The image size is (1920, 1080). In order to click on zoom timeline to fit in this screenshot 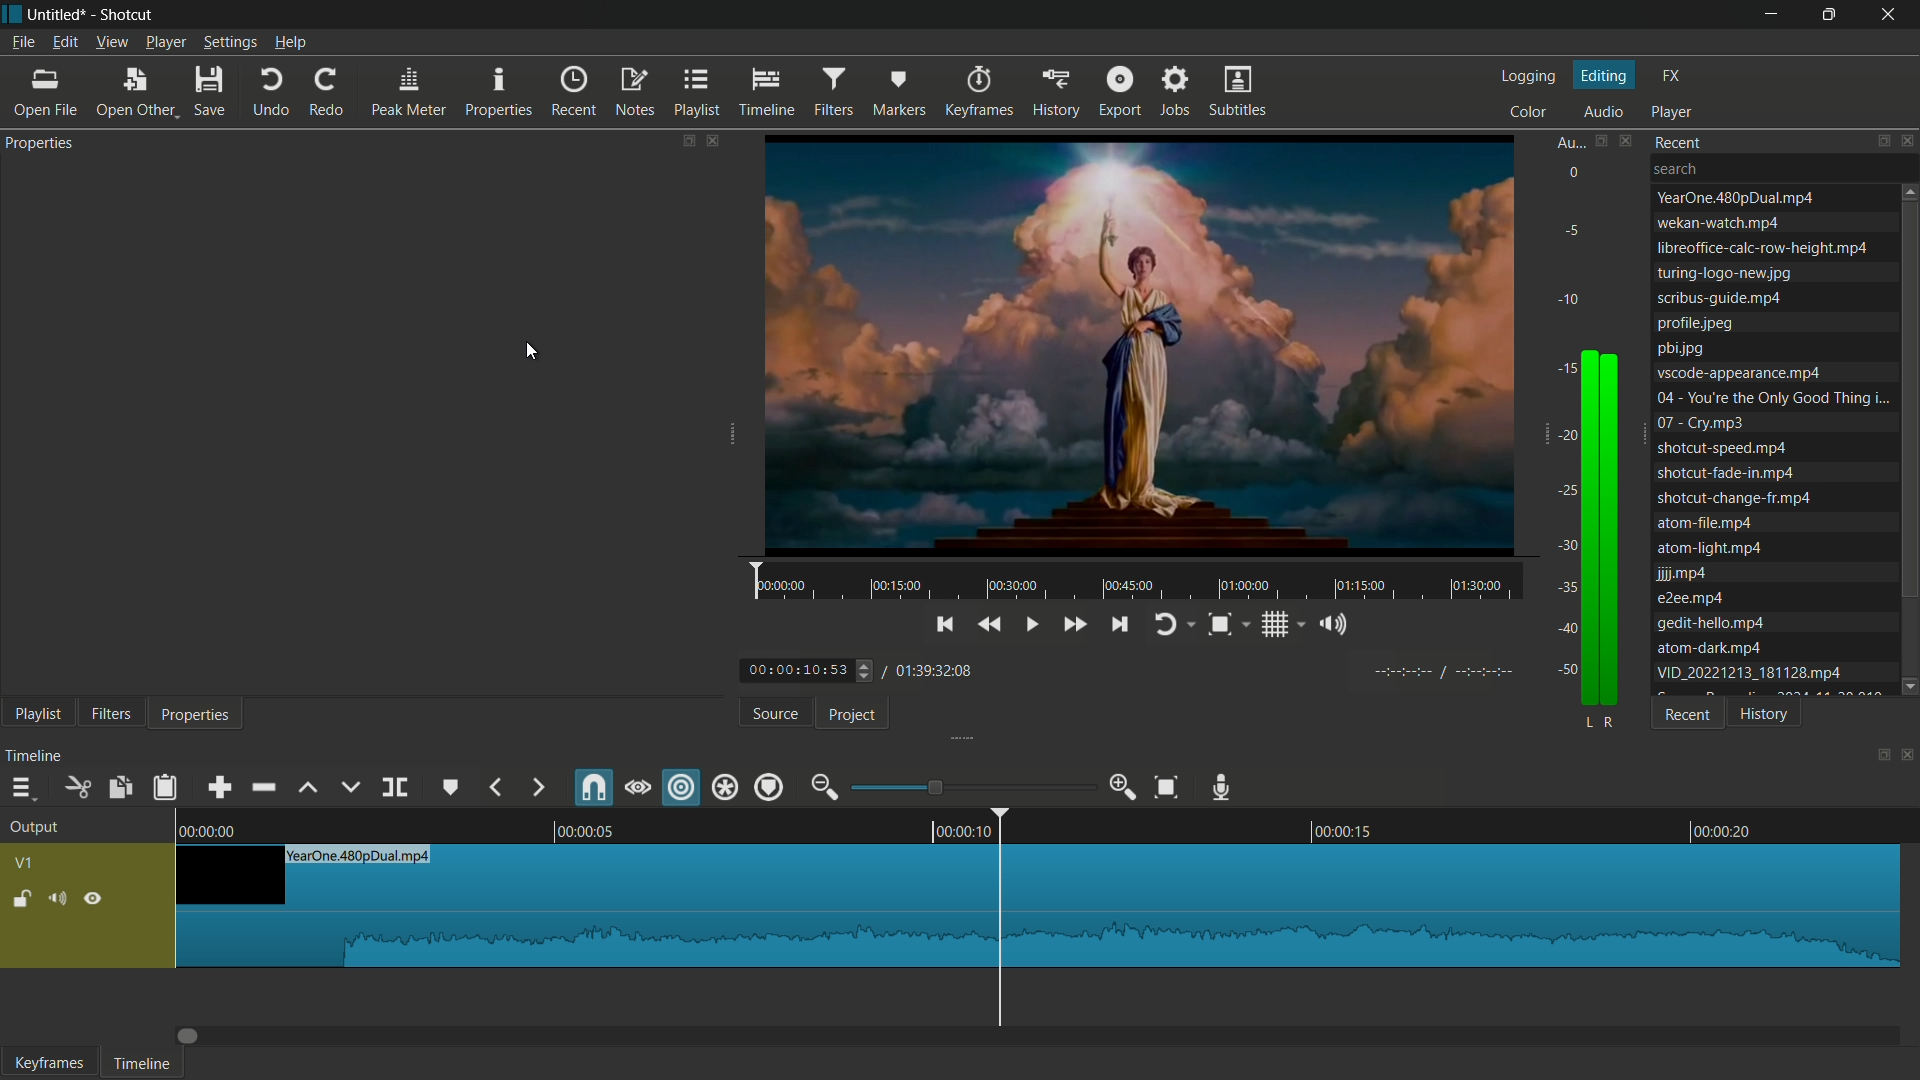, I will do `click(1168, 786)`.